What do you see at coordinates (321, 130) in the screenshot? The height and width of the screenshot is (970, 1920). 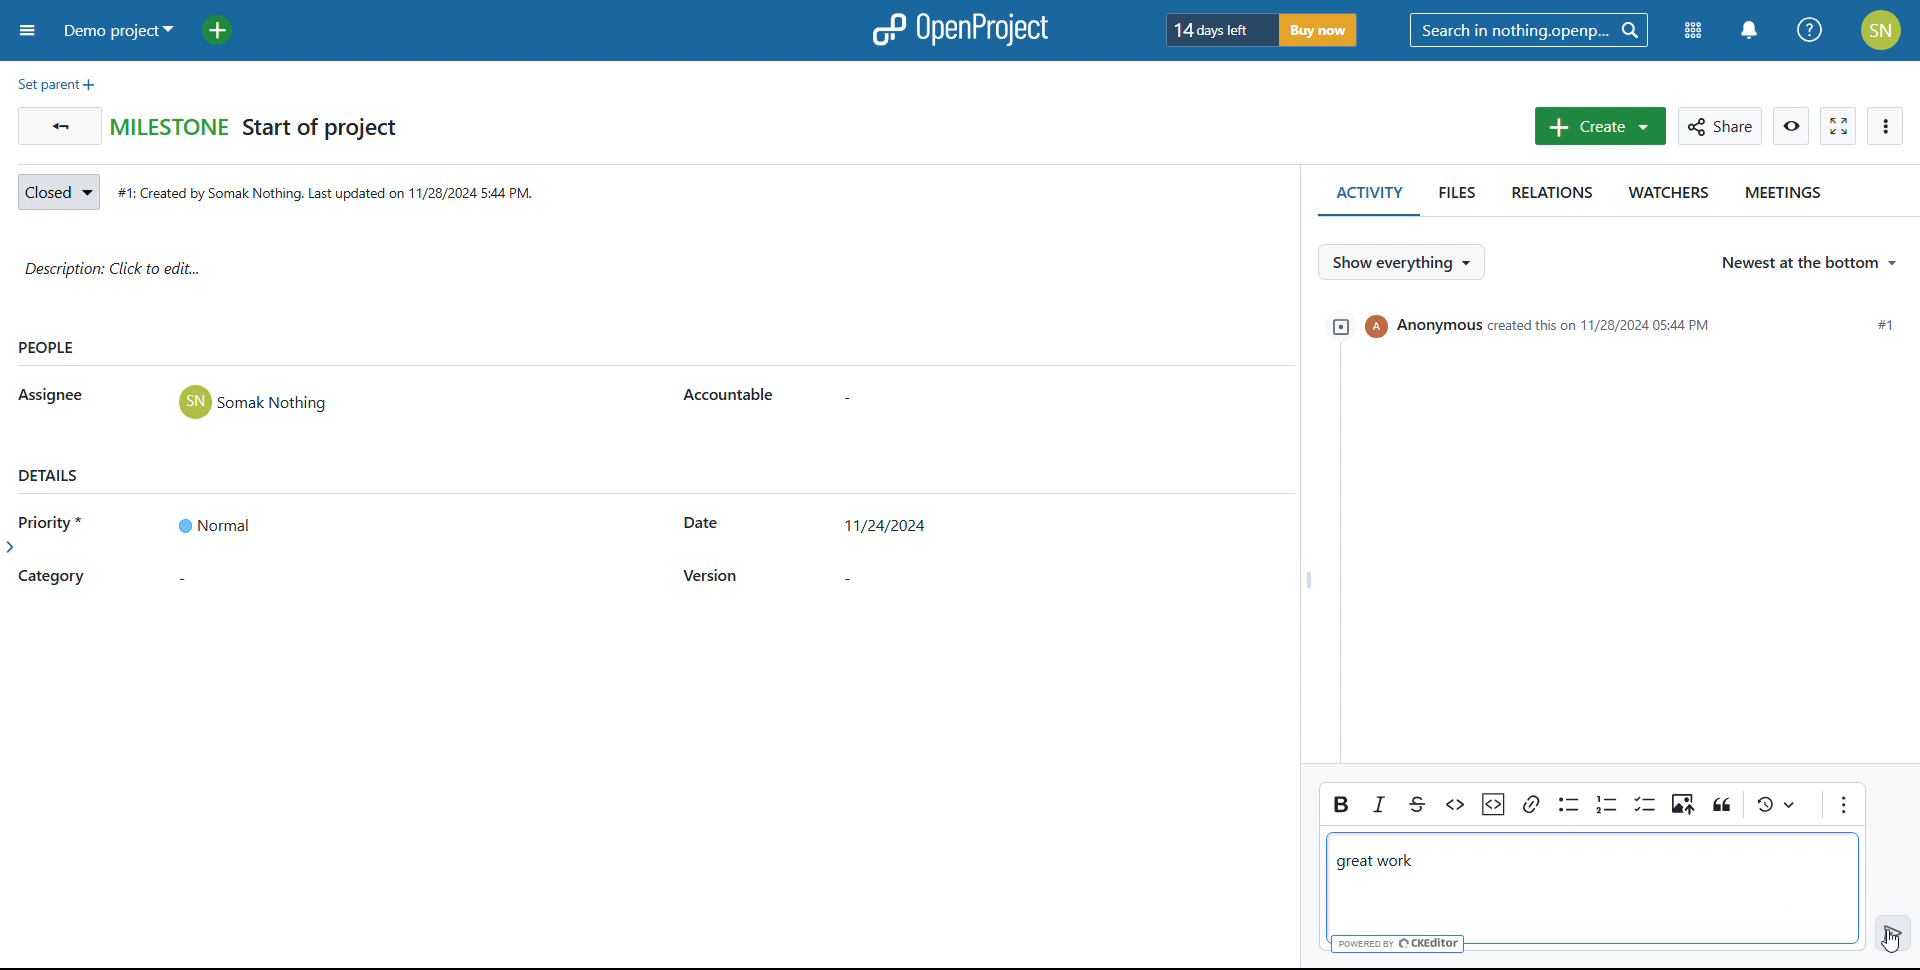 I see `start of project` at bounding box center [321, 130].